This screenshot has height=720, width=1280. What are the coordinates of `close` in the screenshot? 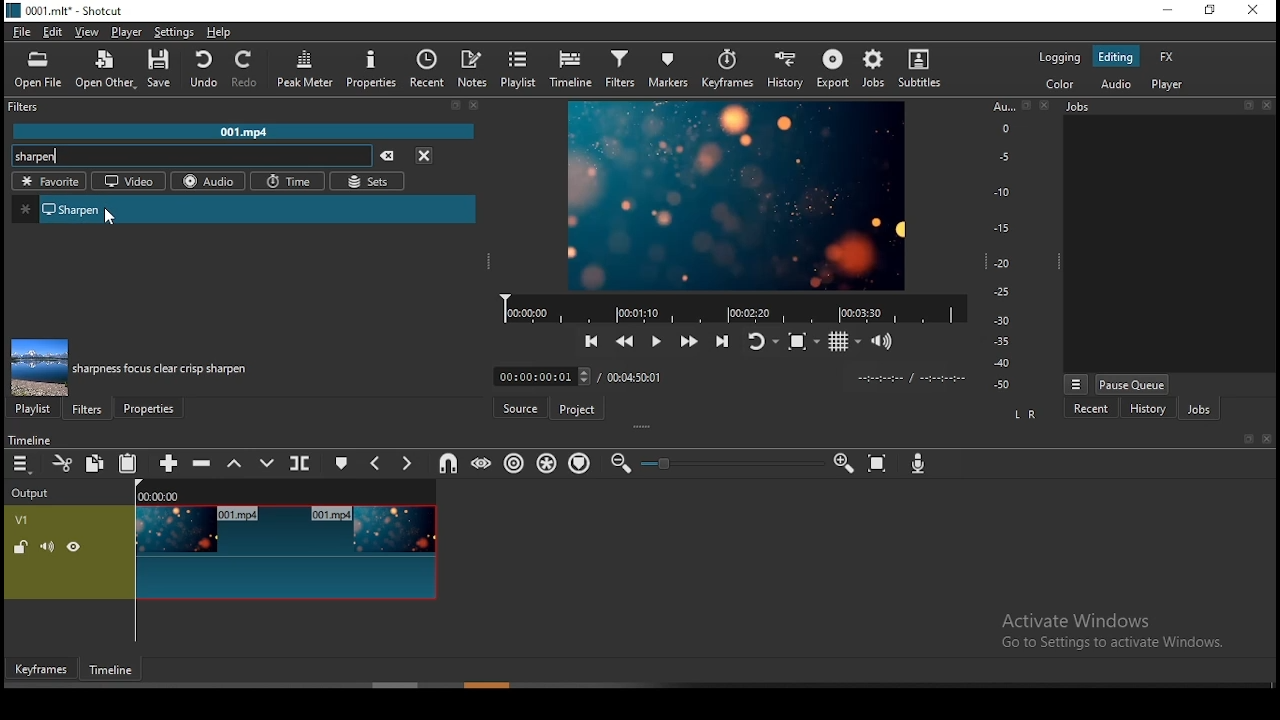 It's located at (1267, 440).